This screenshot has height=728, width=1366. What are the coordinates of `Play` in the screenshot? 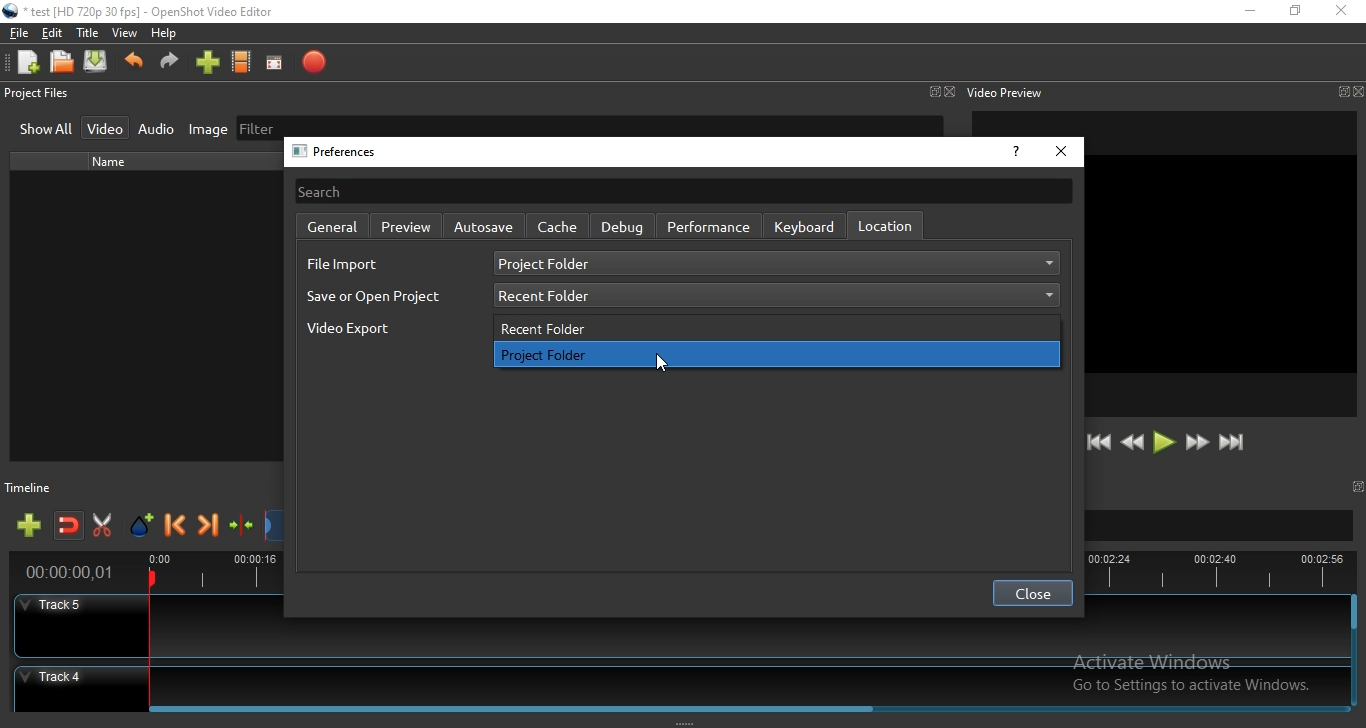 It's located at (1164, 443).